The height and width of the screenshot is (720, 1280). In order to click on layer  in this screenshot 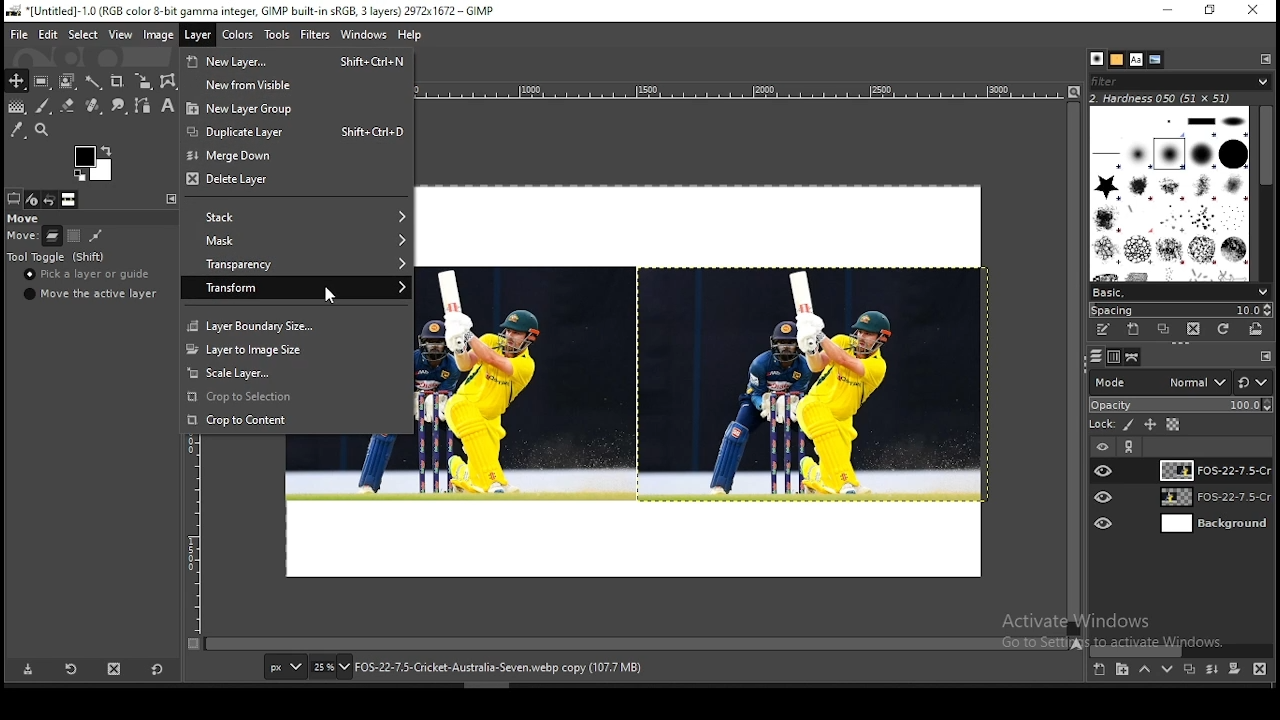, I will do `click(1212, 499)`.